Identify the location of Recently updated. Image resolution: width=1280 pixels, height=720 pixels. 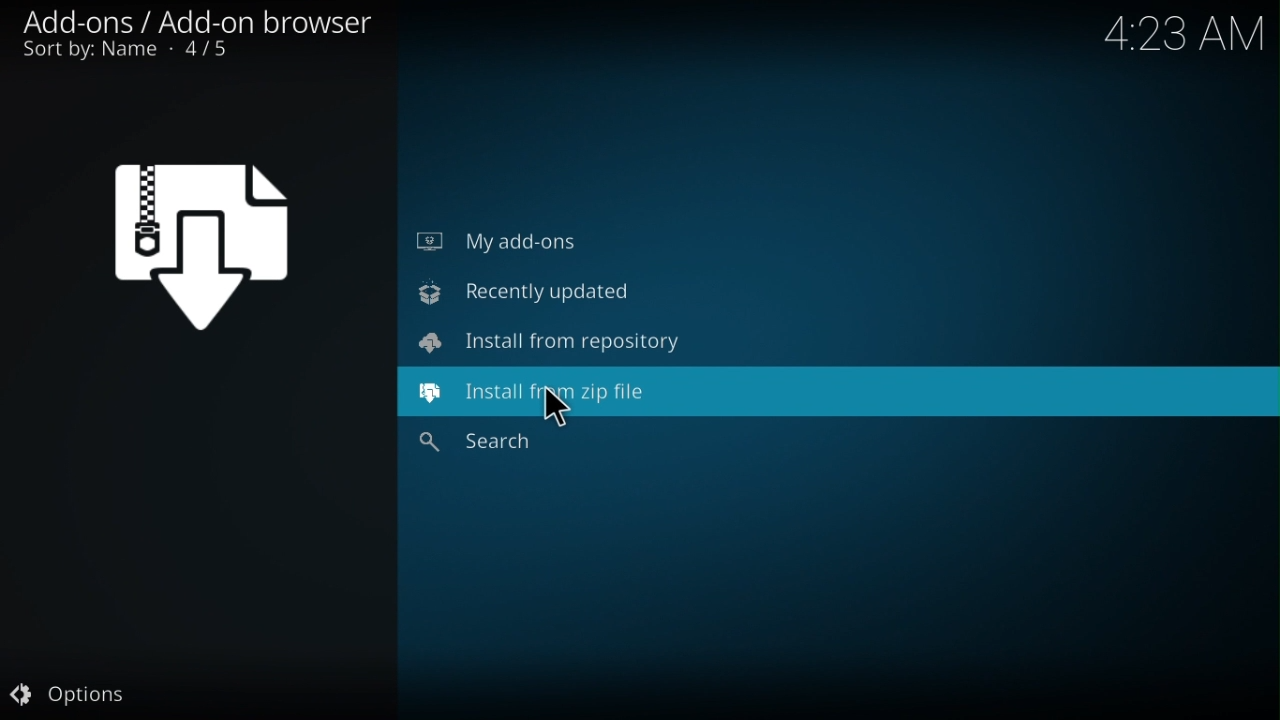
(524, 294).